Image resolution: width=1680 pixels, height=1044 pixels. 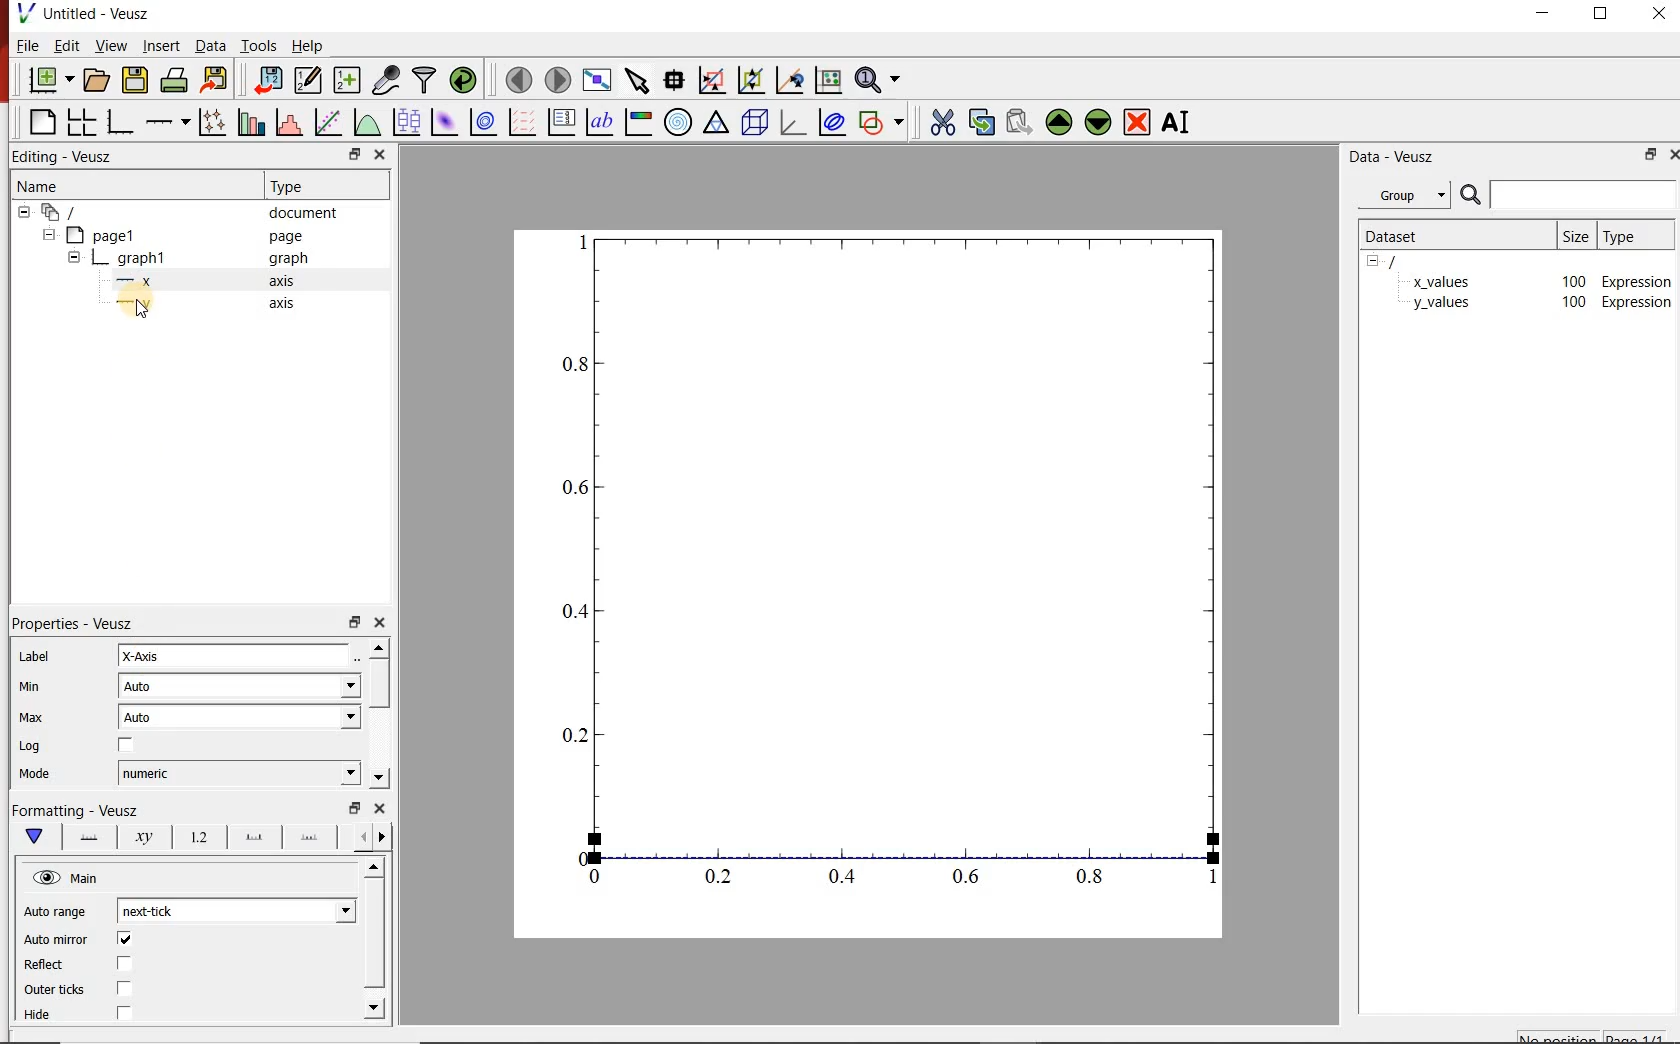 I want to click on hide view, so click(x=68, y=876).